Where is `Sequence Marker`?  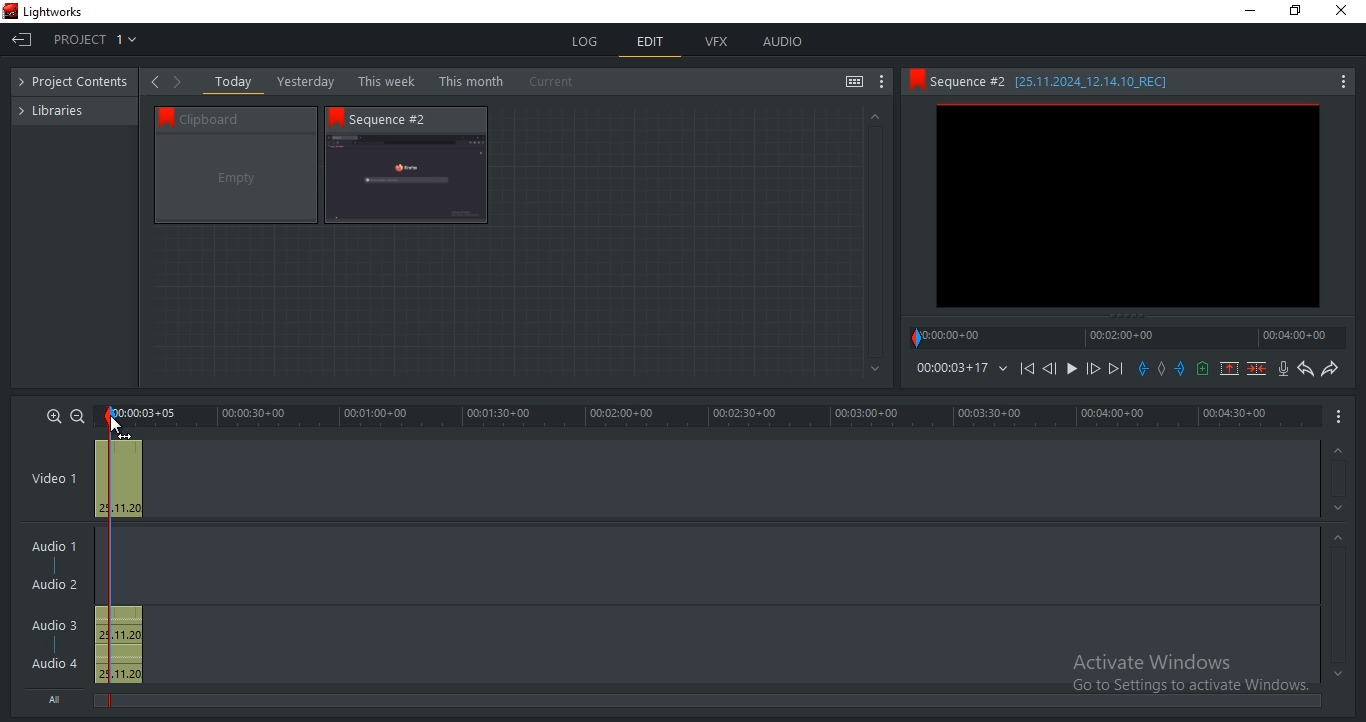
Sequence Marker is located at coordinates (108, 559).